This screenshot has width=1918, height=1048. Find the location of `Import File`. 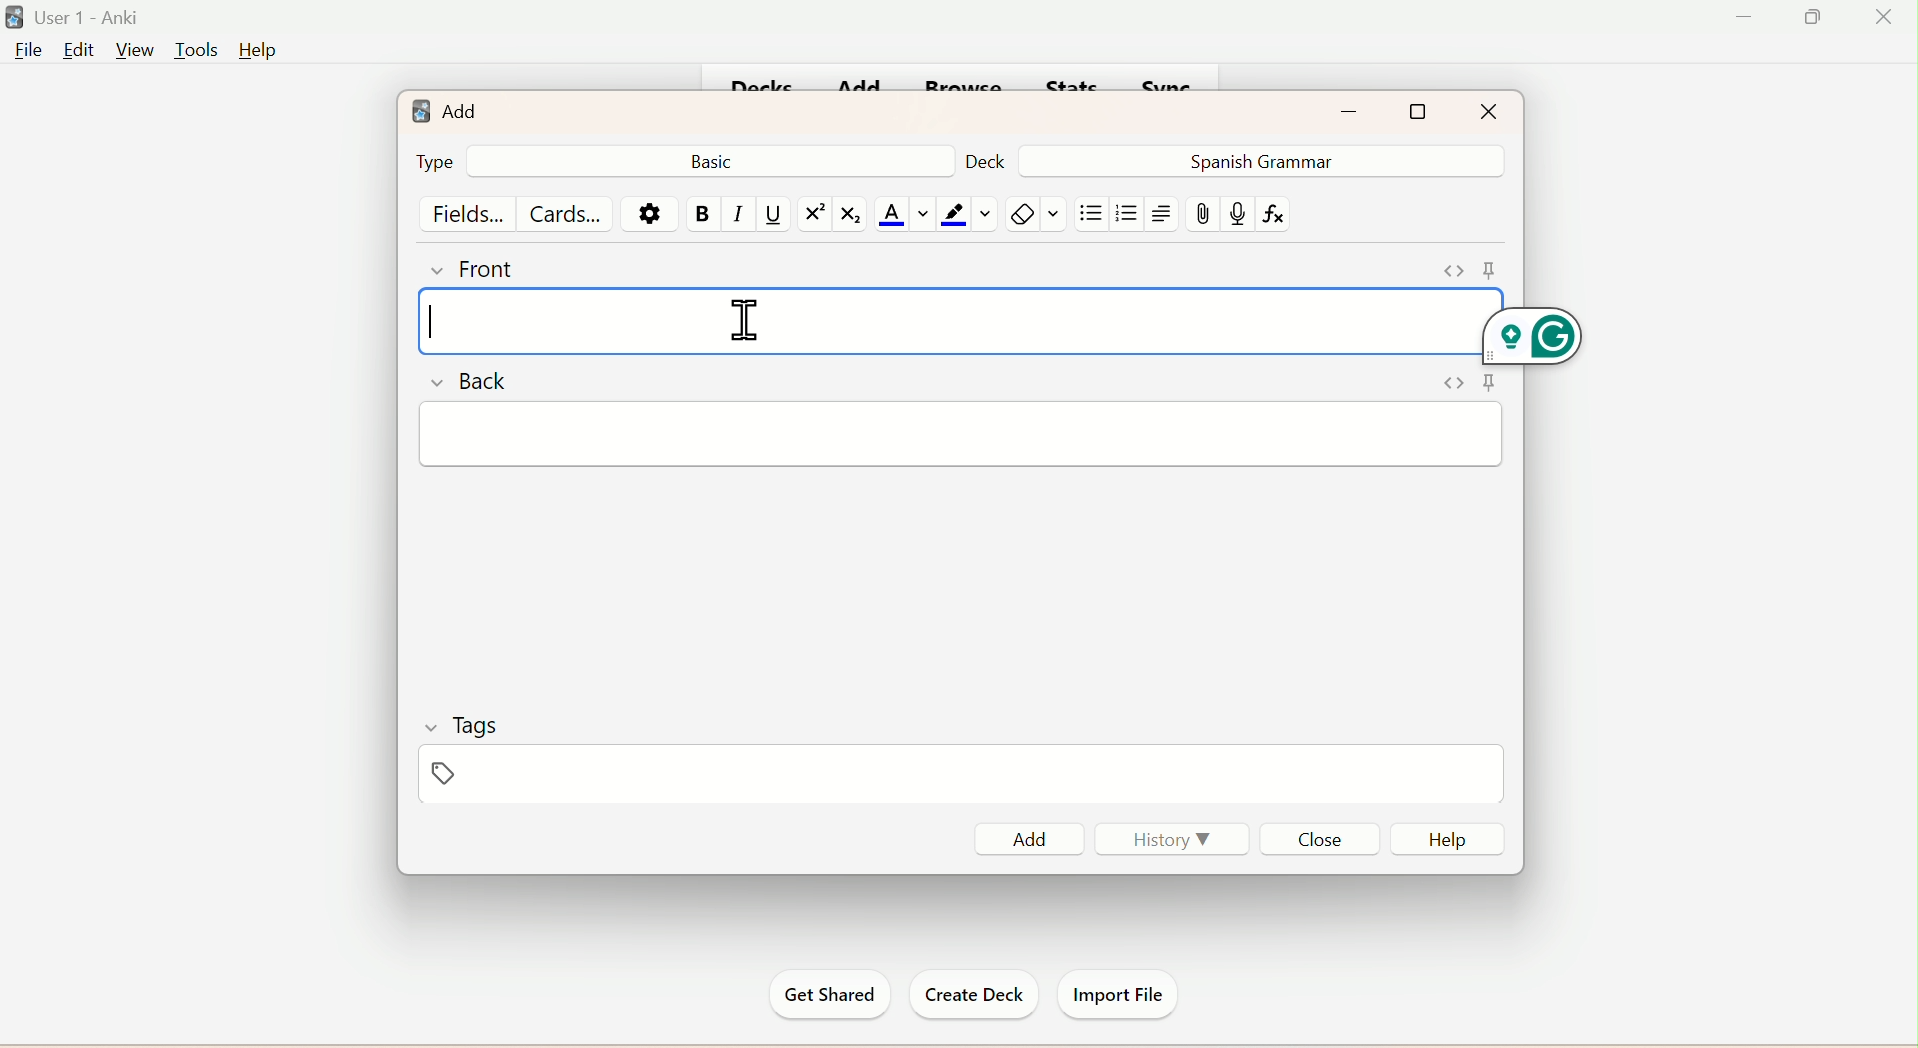

Import File is located at coordinates (1116, 992).